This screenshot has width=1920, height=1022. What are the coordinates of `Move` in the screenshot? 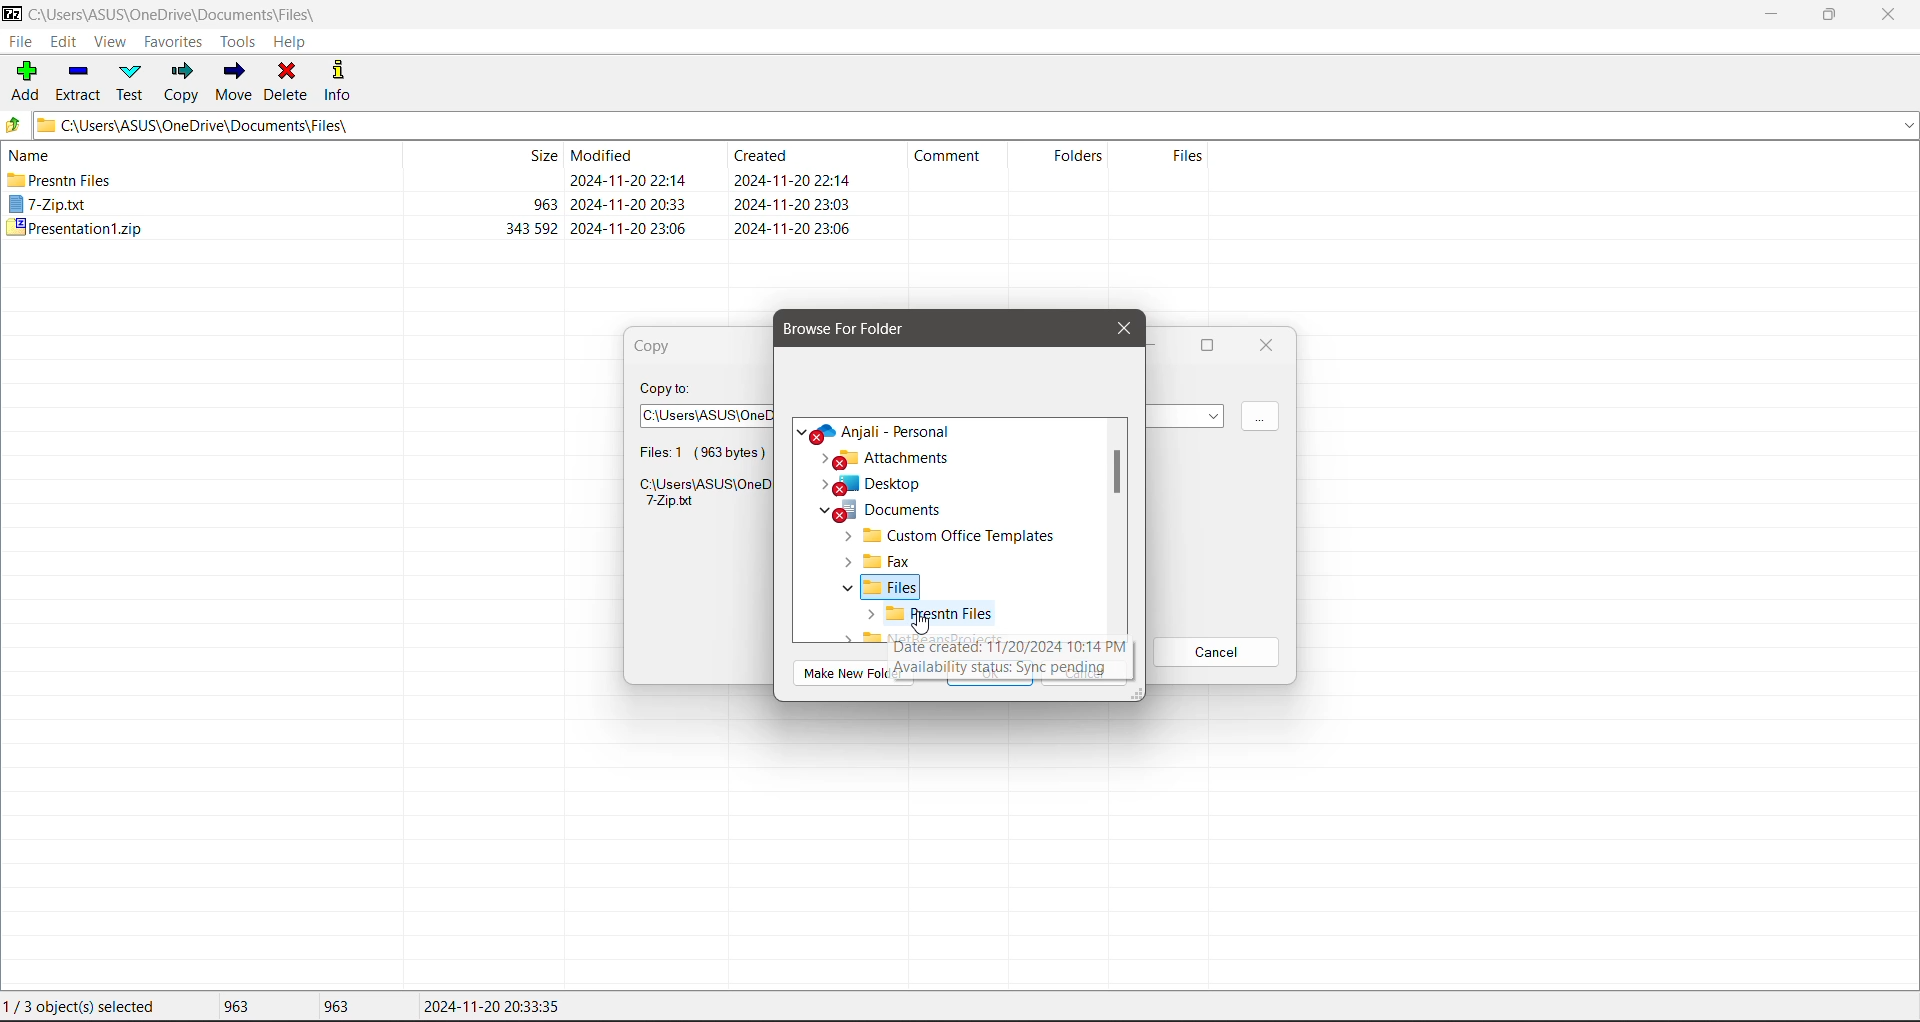 It's located at (237, 82).